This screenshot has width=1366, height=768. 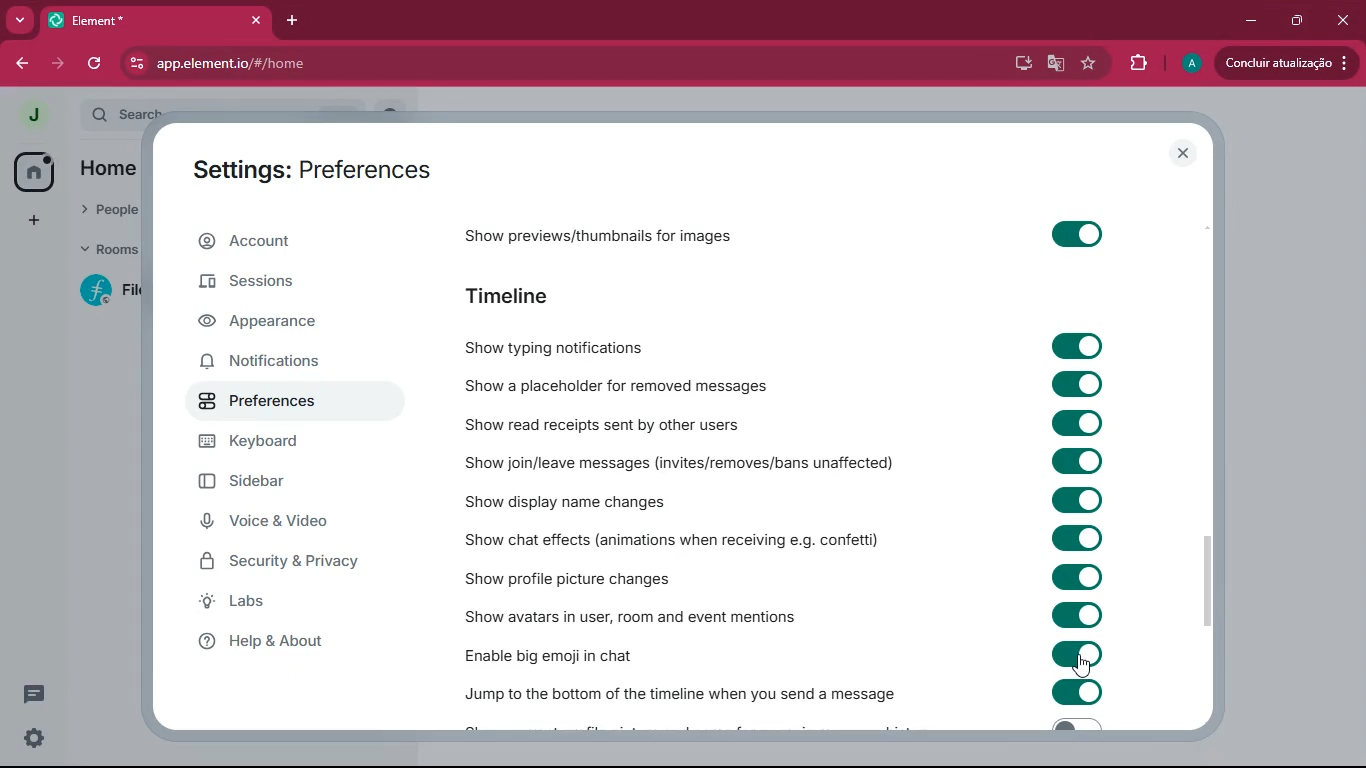 I want to click on conversation, so click(x=34, y=693).